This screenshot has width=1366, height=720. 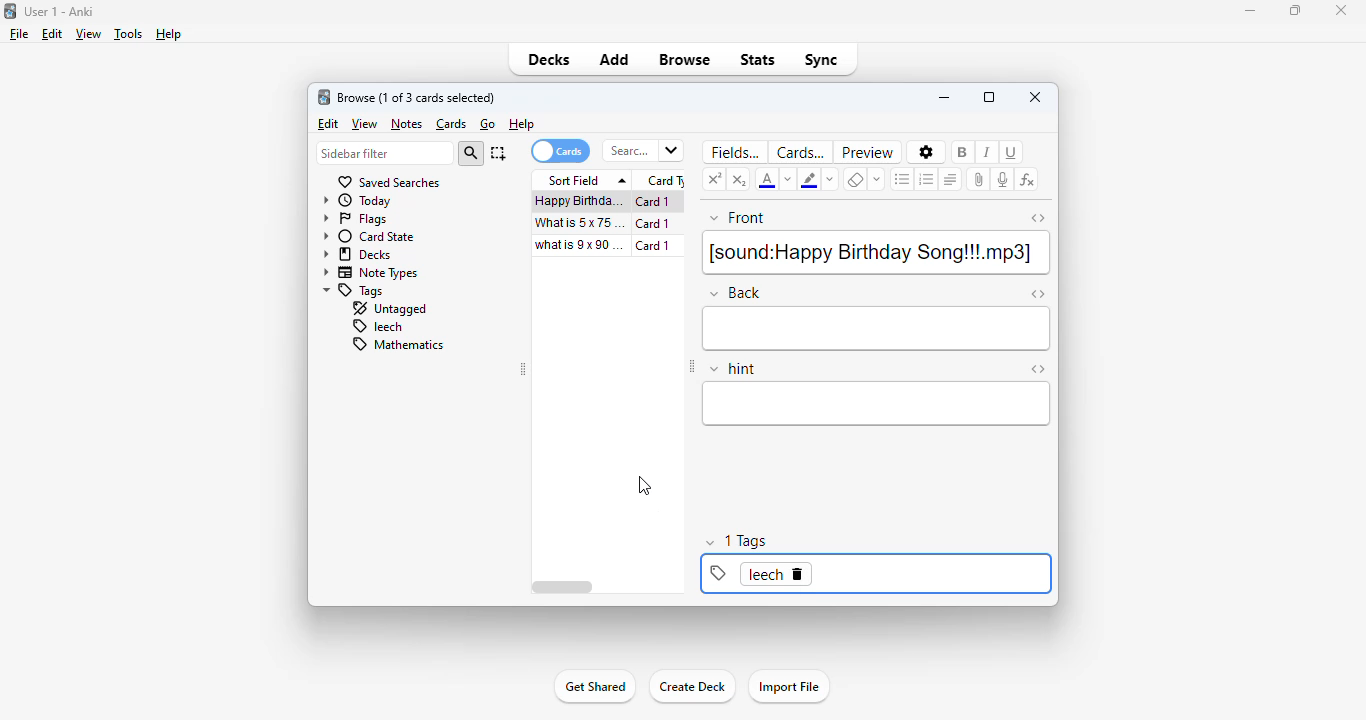 I want to click on mathematics, so click(x=396, y=344).